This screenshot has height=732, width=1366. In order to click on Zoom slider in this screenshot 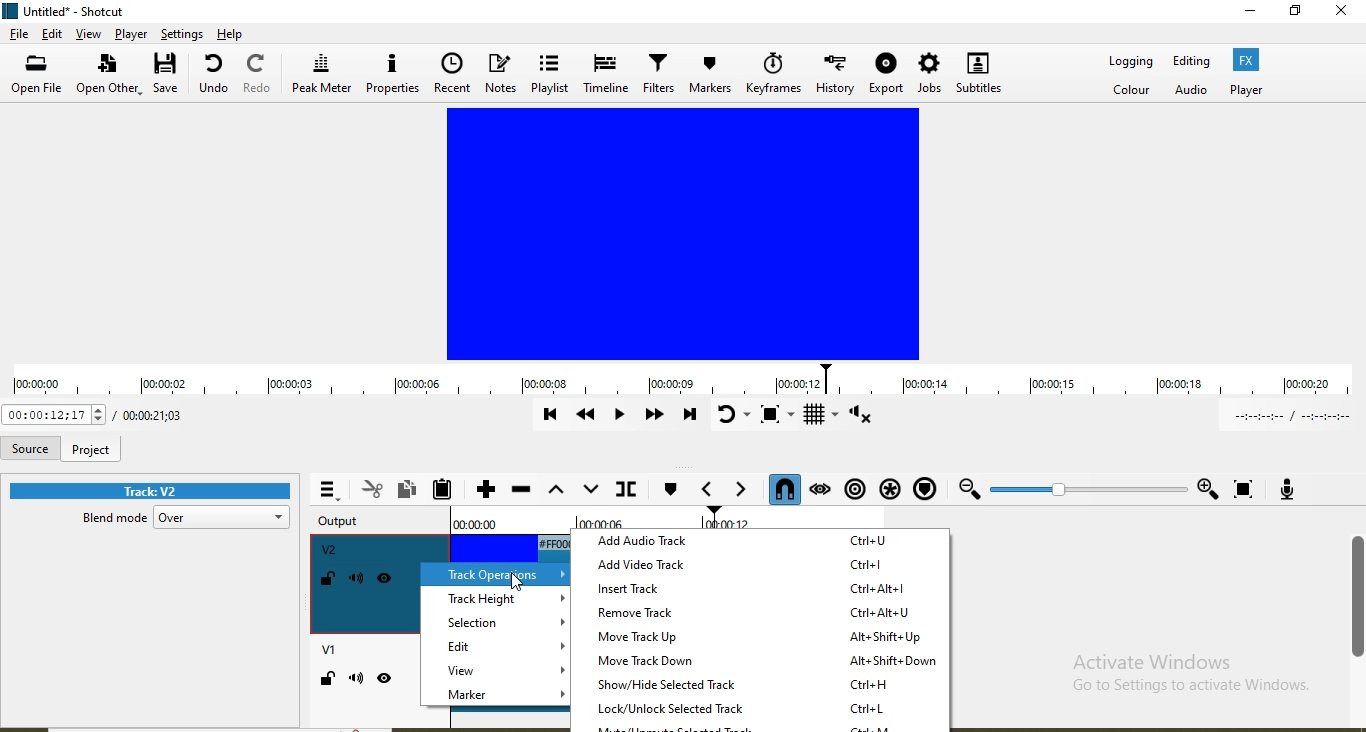, I will do `click(1088, 488)`.